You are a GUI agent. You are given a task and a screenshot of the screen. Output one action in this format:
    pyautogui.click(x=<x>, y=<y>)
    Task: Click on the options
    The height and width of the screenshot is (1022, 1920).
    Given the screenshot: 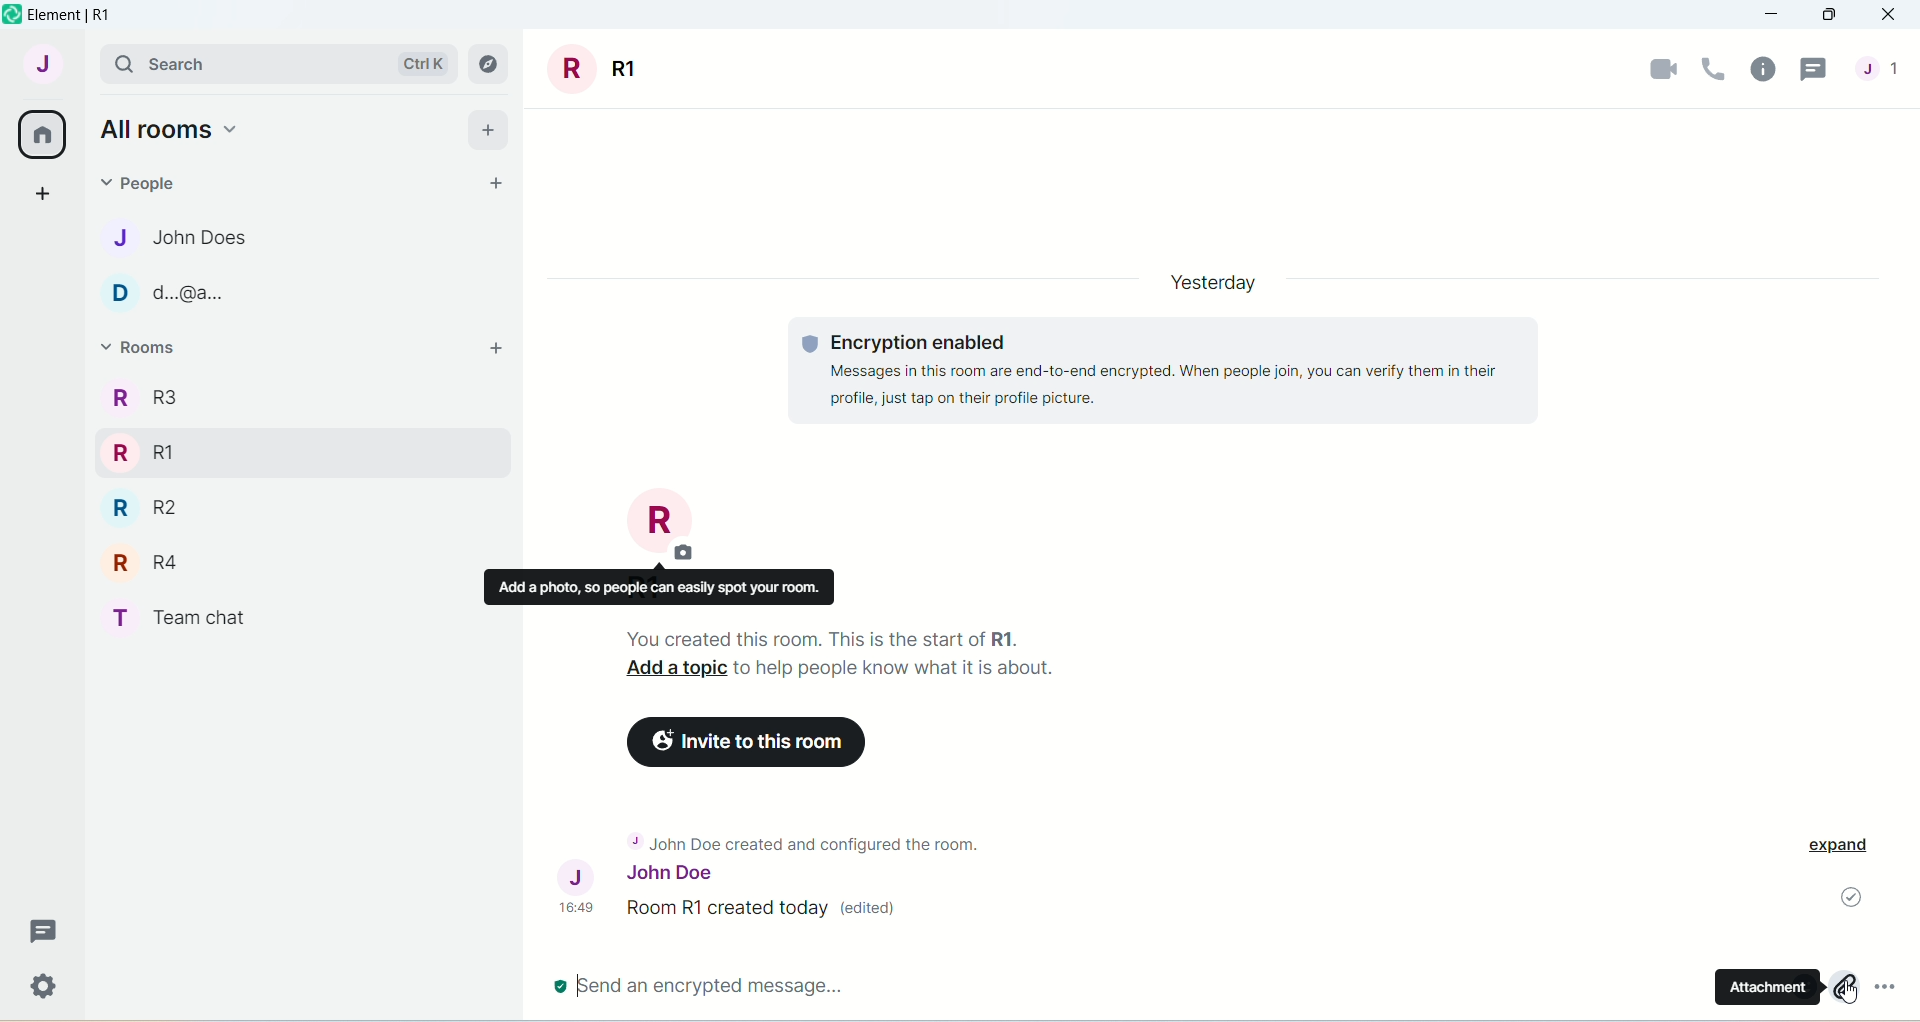 What is the action you would take?
    pyautogui.click(x=1894, y=994)
    